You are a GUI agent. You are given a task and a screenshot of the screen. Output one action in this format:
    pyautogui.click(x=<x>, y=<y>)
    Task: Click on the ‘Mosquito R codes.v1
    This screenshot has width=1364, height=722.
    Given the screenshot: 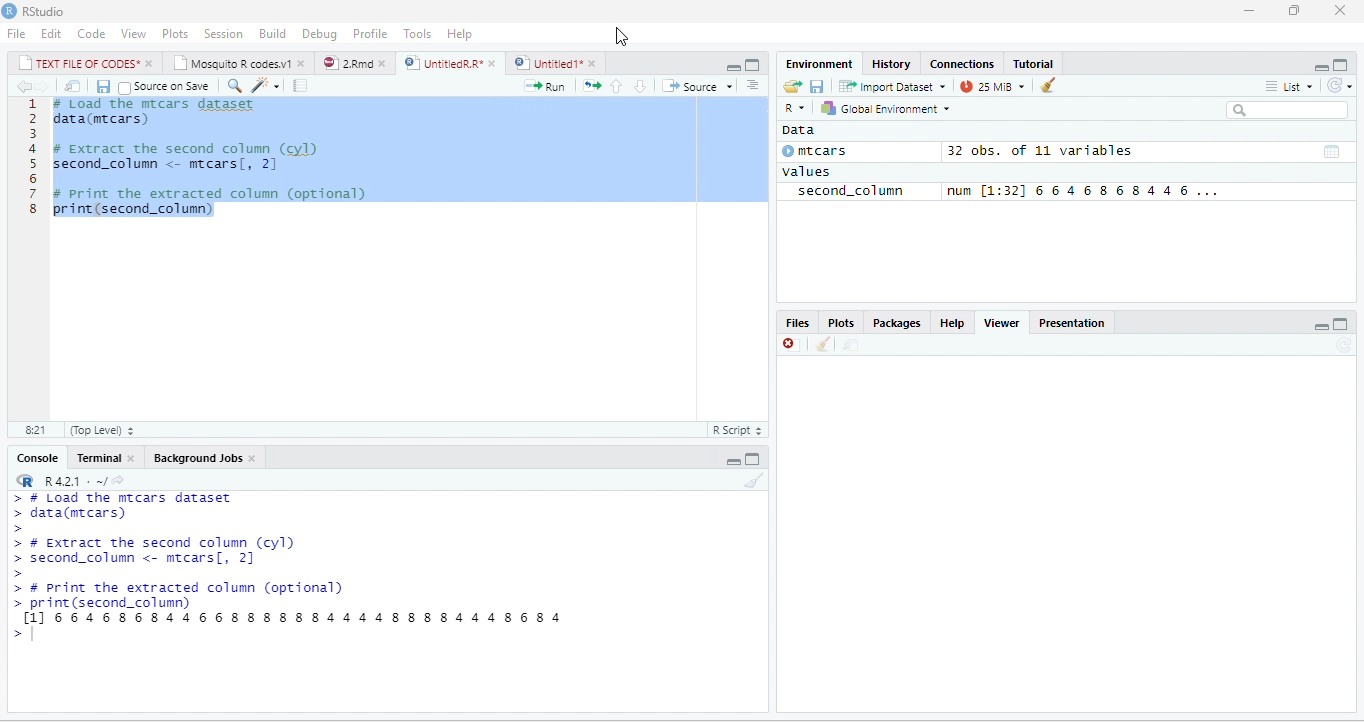 What is the action you would take?
    pyautogui.click(x=232, y=62)
    